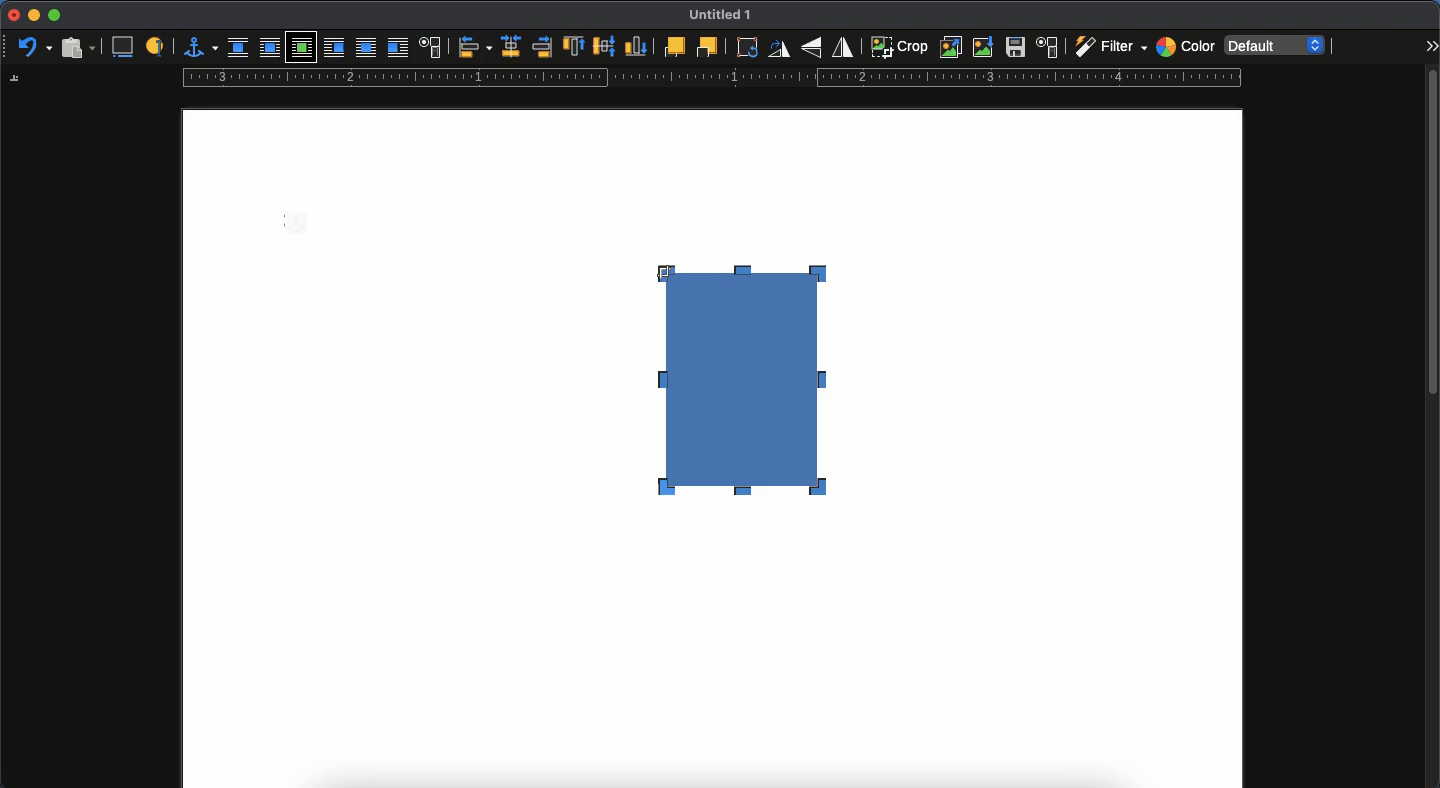  Describe the element at coordinates (1185, 49) in the screenshot. I see `color` at that location.